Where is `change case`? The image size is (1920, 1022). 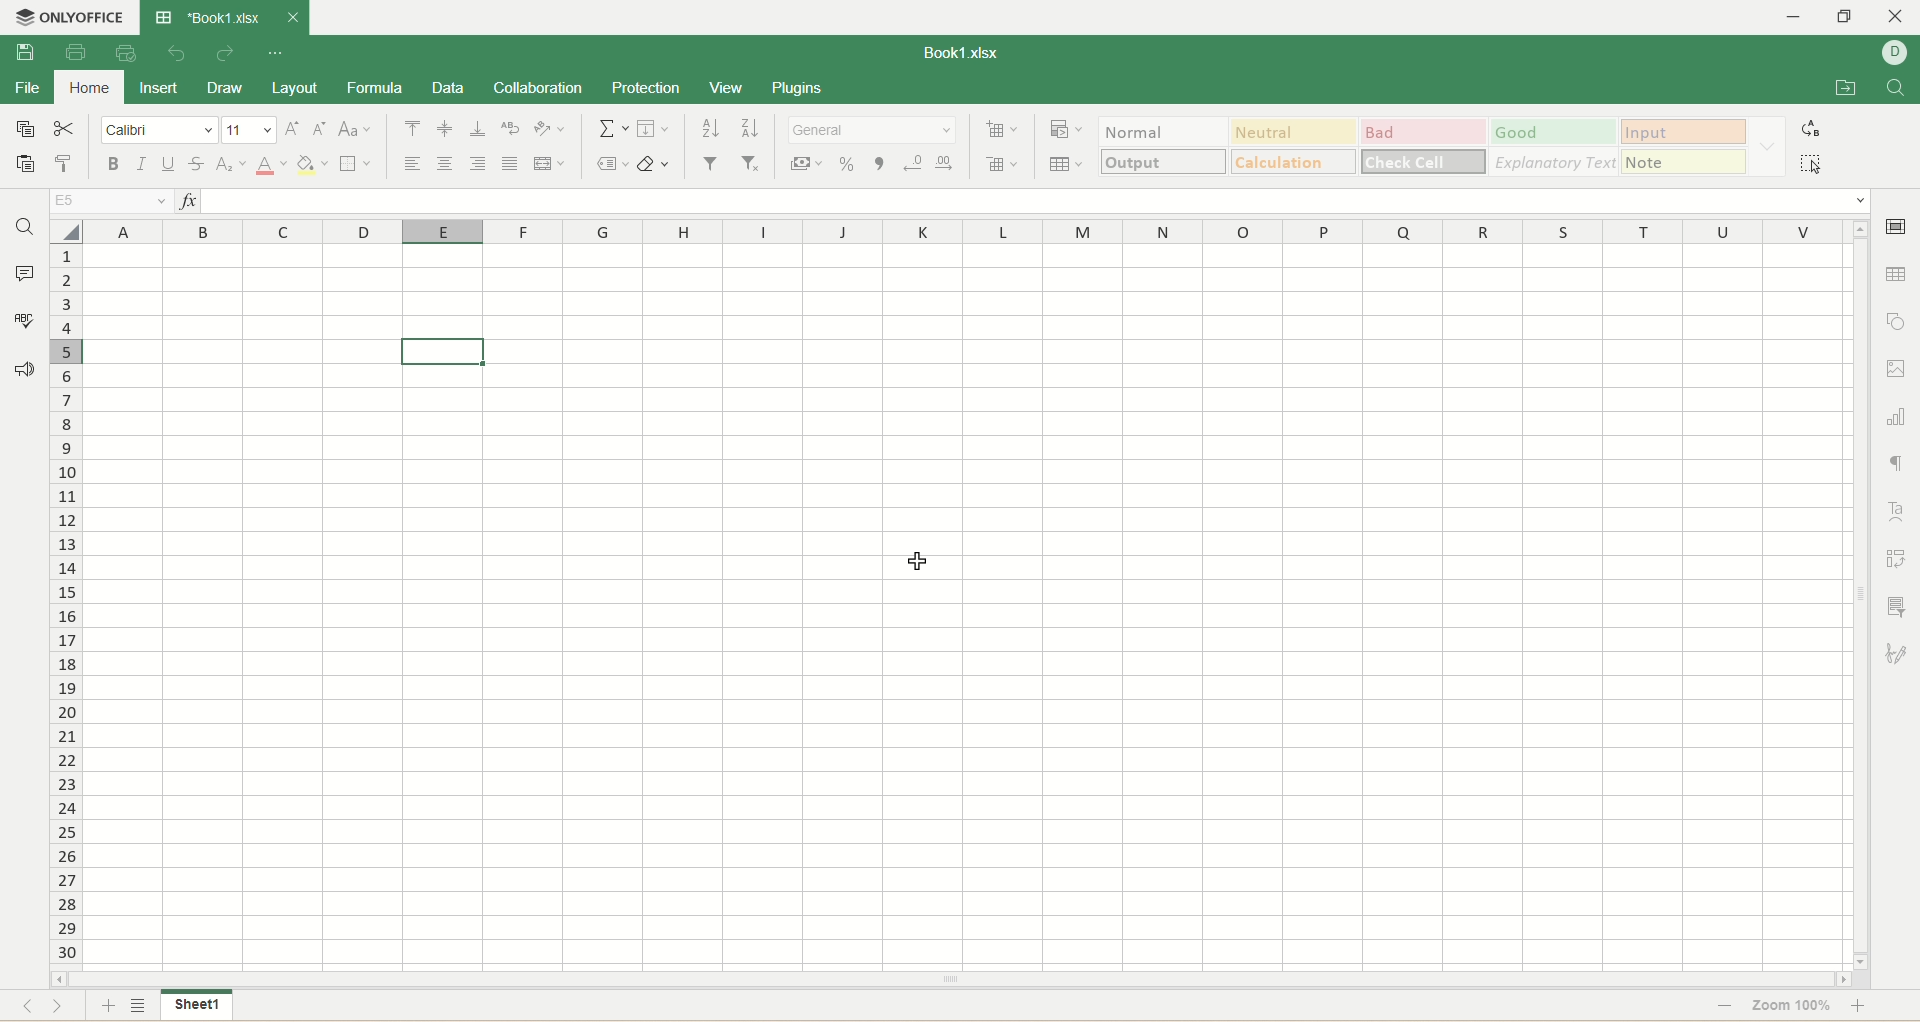
change case is located at coordinates (356, 129).